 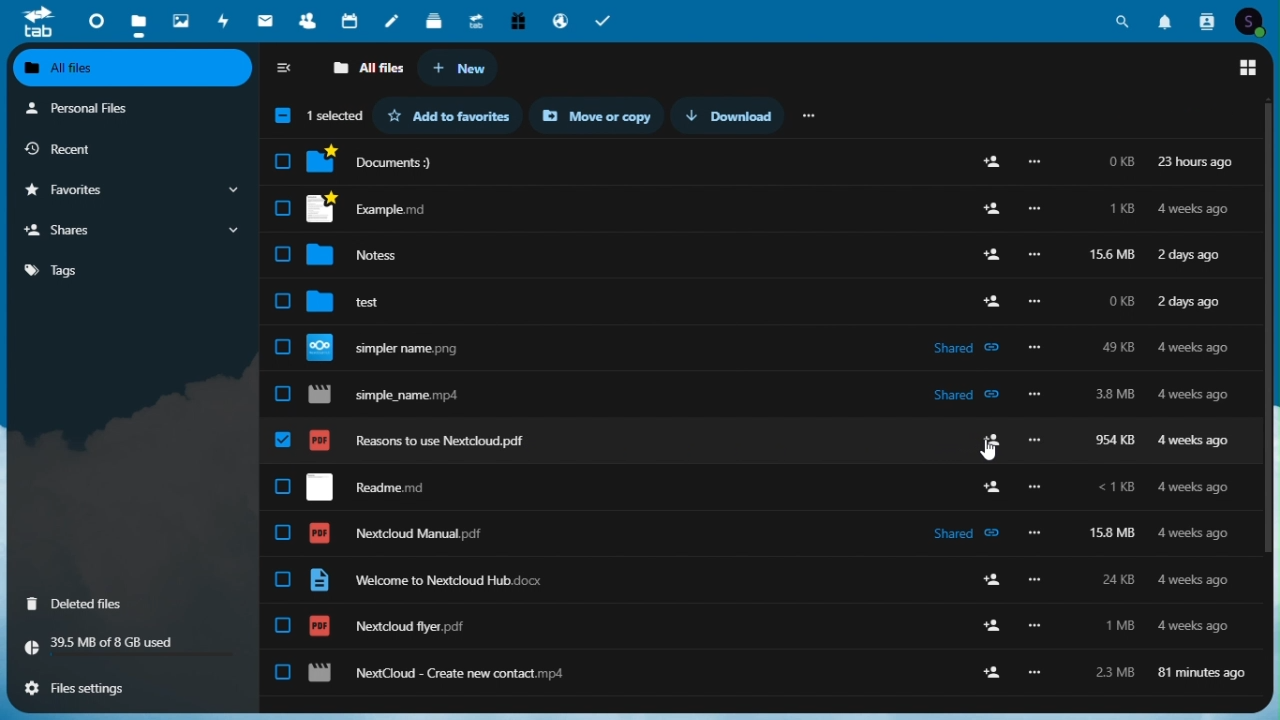 What do you see at coordinates (181, 19) in the screenshot?
I see `Photos` at bounding box center [181, 19].